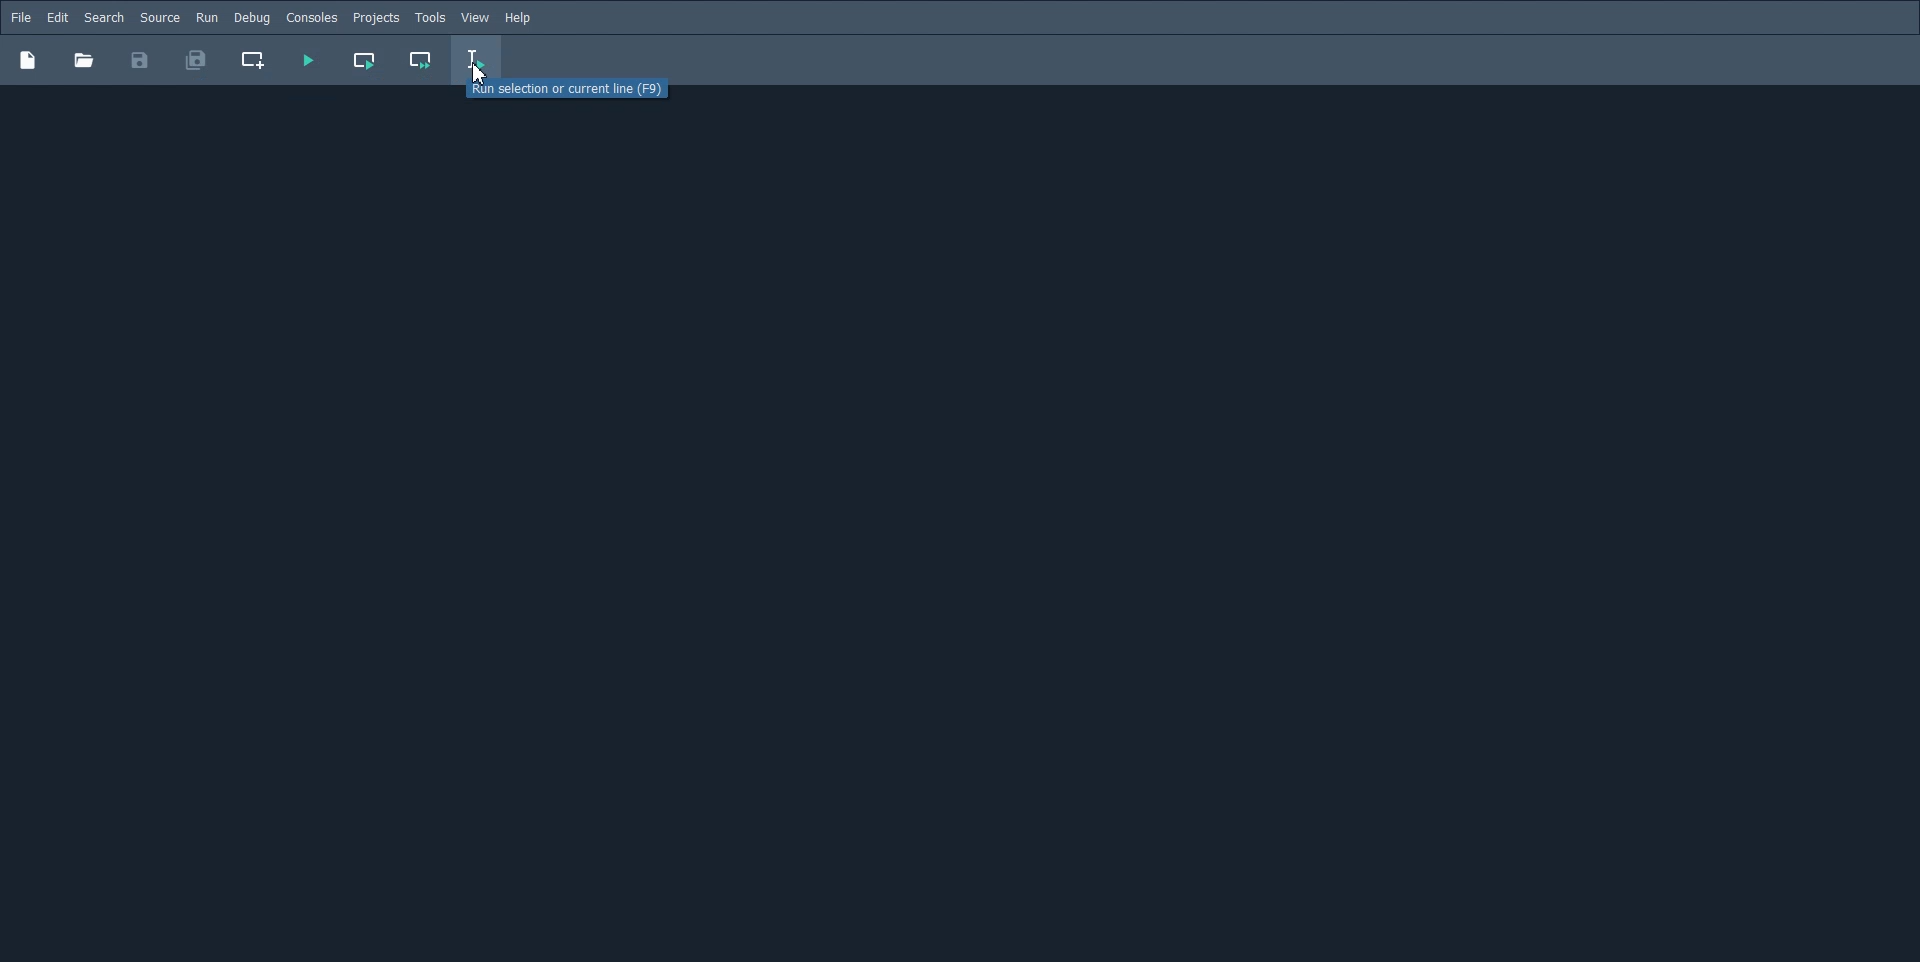 The image size is (1920, 962). Describe the element at coordinates (376, 18) in the screenshot. I see `Projects` at that location.